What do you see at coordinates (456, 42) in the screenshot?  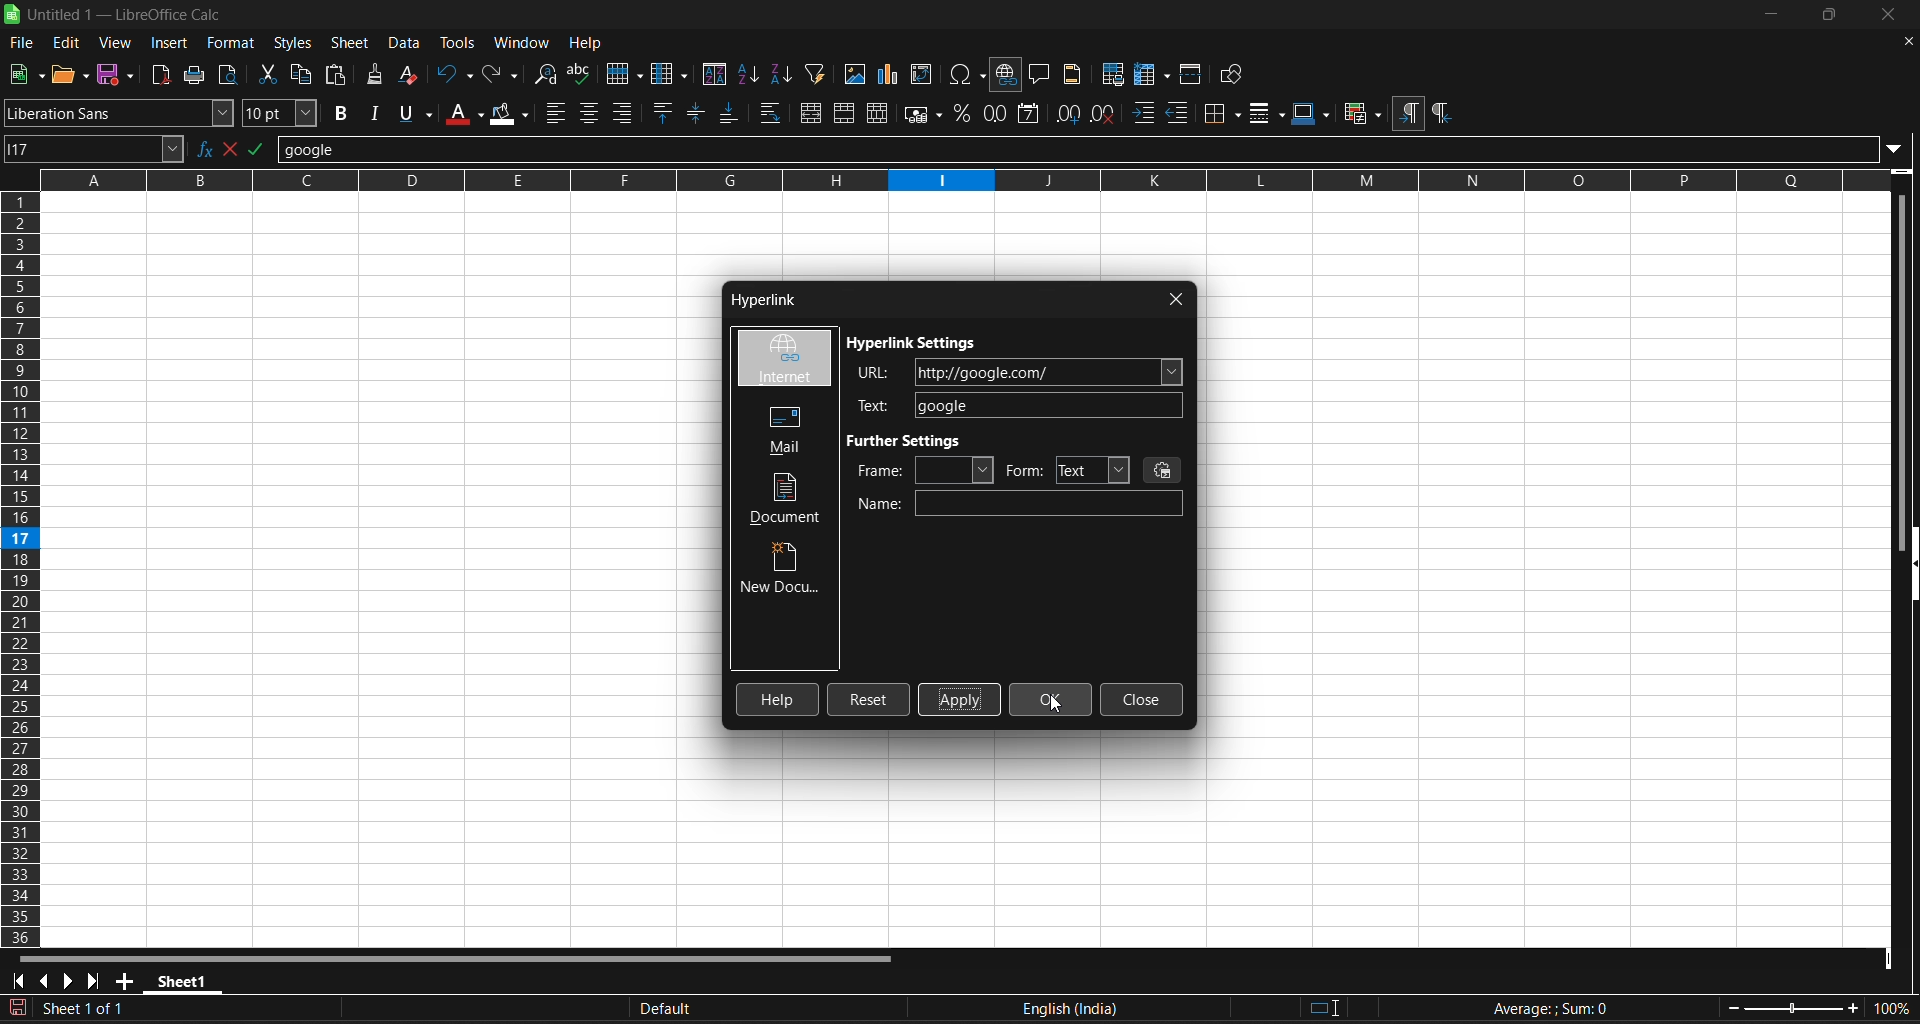 I see `tools` at bounding box center [456, 42].